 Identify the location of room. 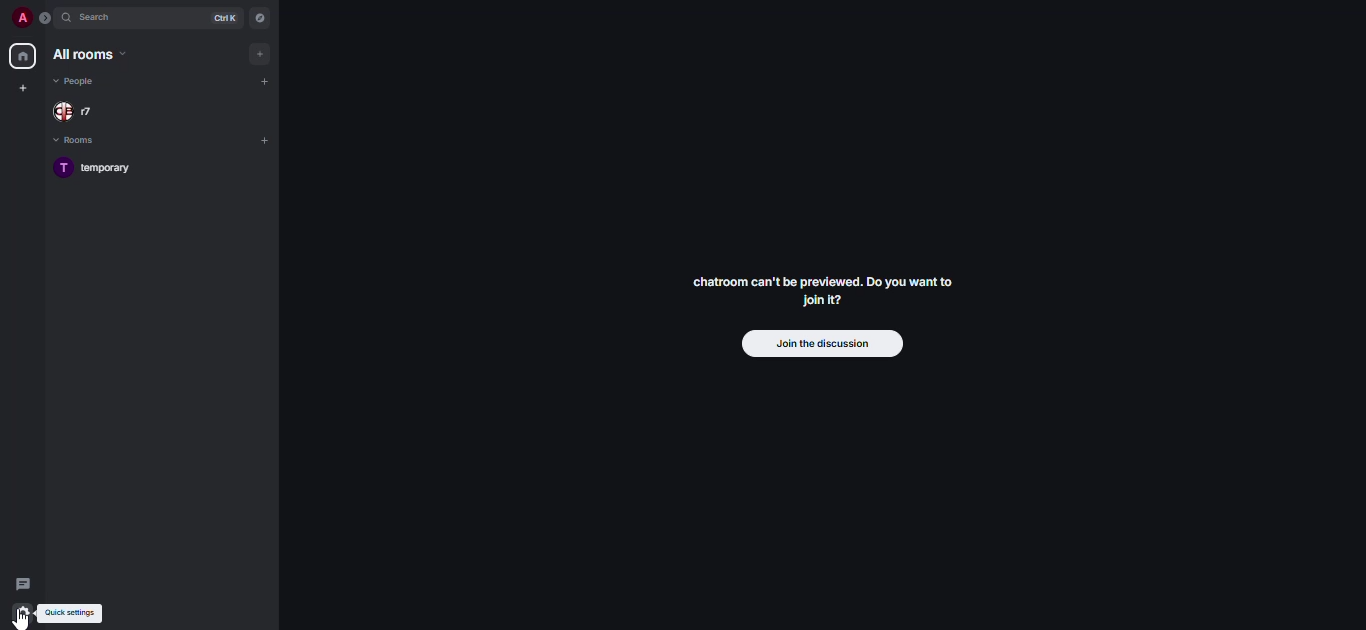
(104, 166).